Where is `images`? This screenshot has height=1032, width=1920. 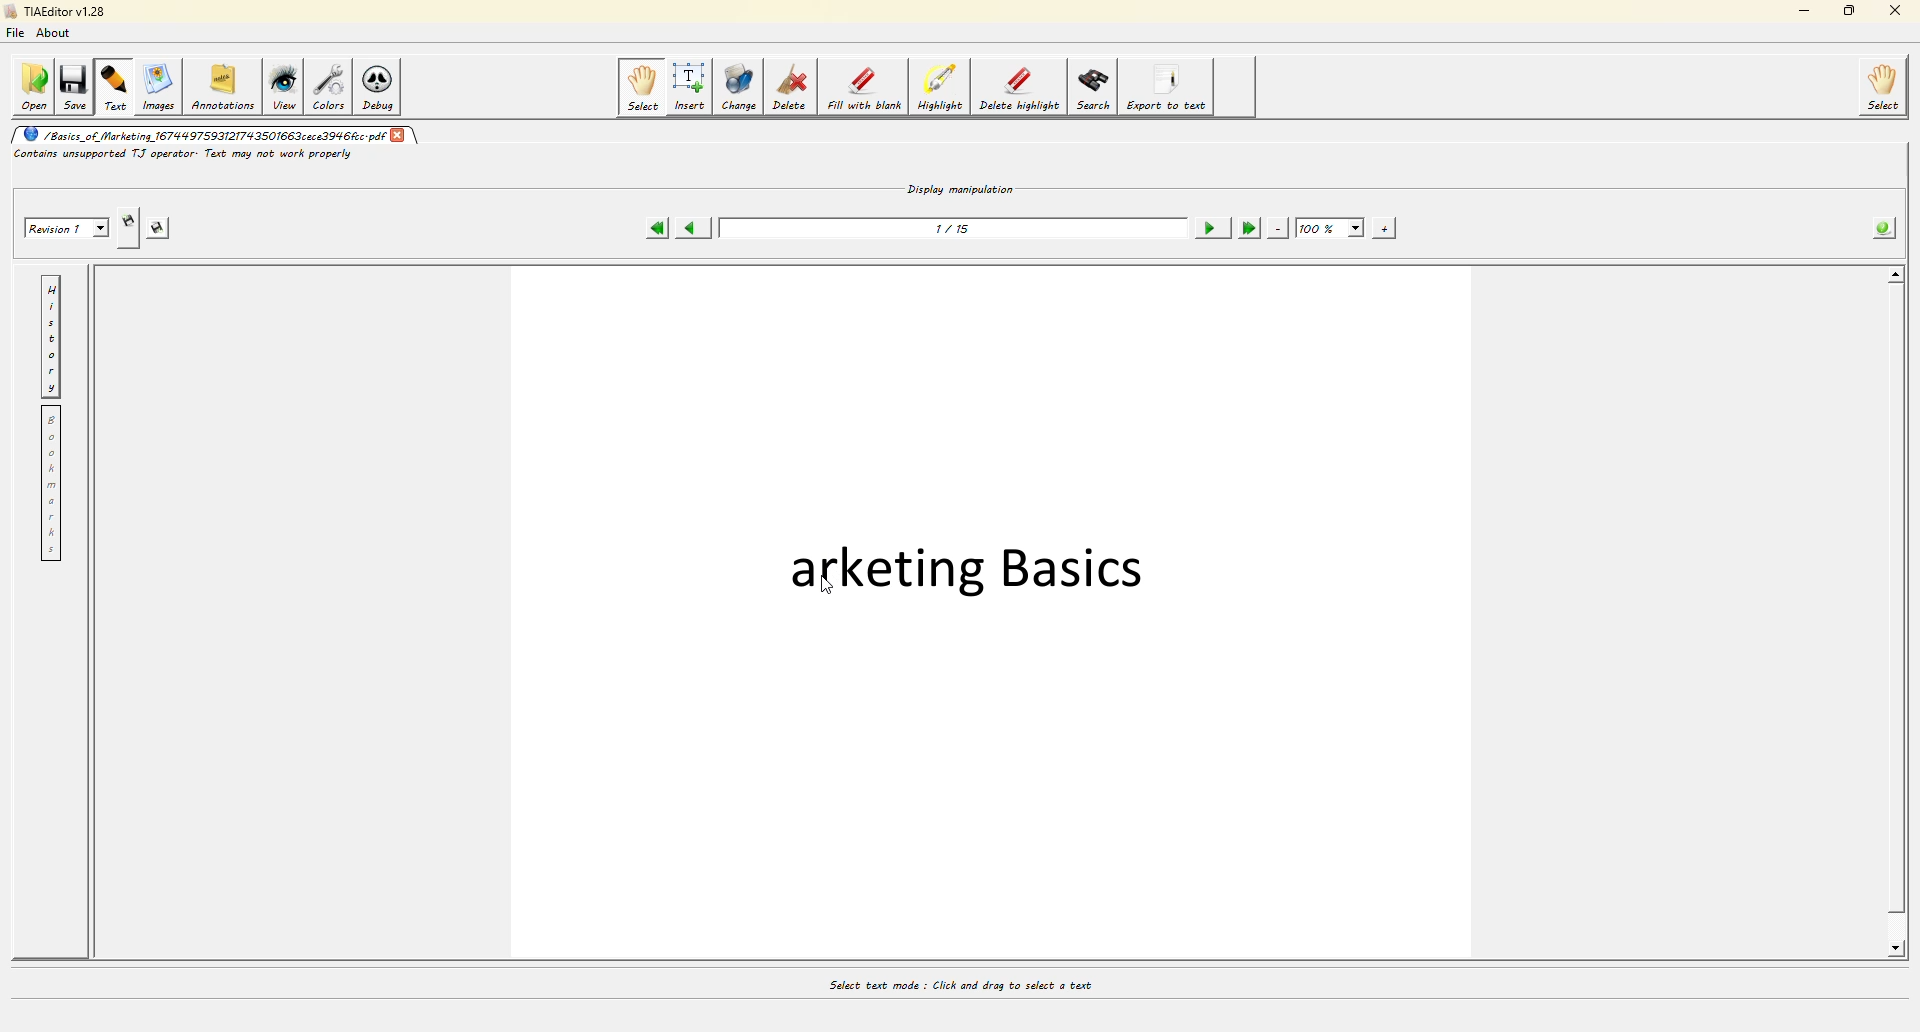 images is located at coordinates (157, 86).